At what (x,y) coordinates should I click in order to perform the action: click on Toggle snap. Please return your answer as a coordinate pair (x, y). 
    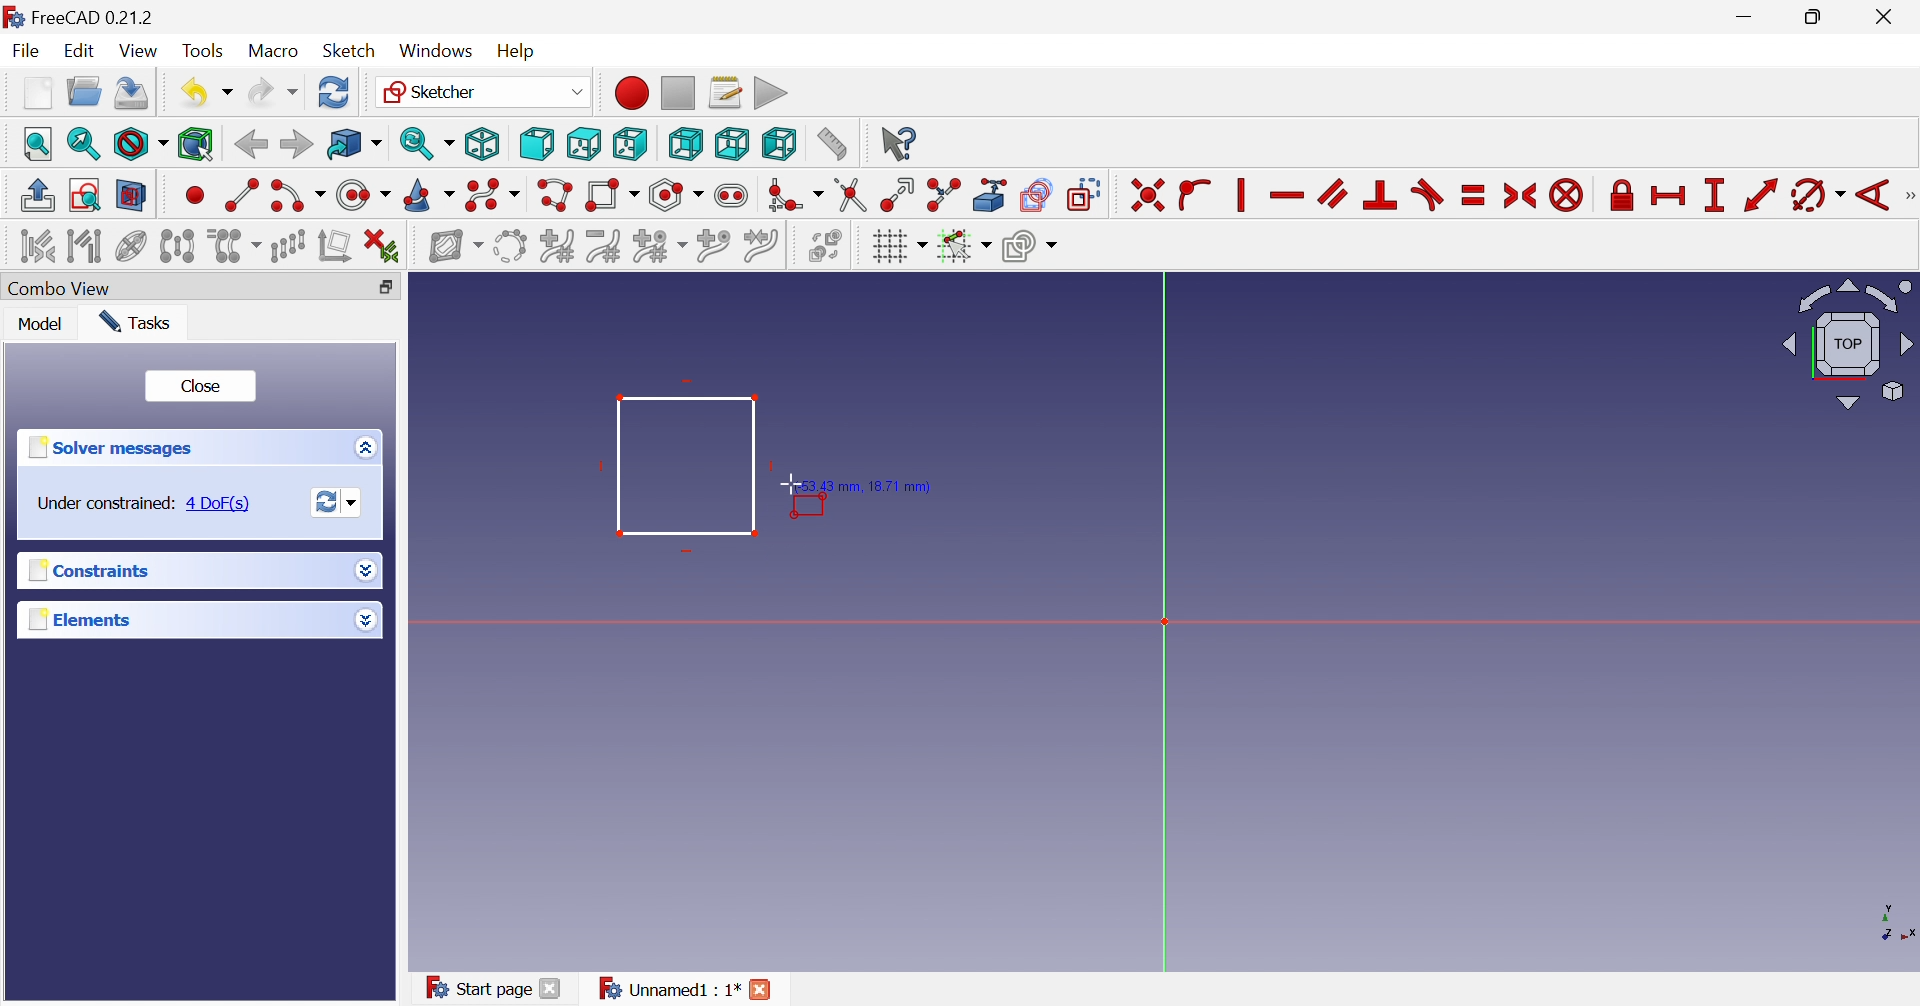
    Looking at the image, I should click on (962, 247).